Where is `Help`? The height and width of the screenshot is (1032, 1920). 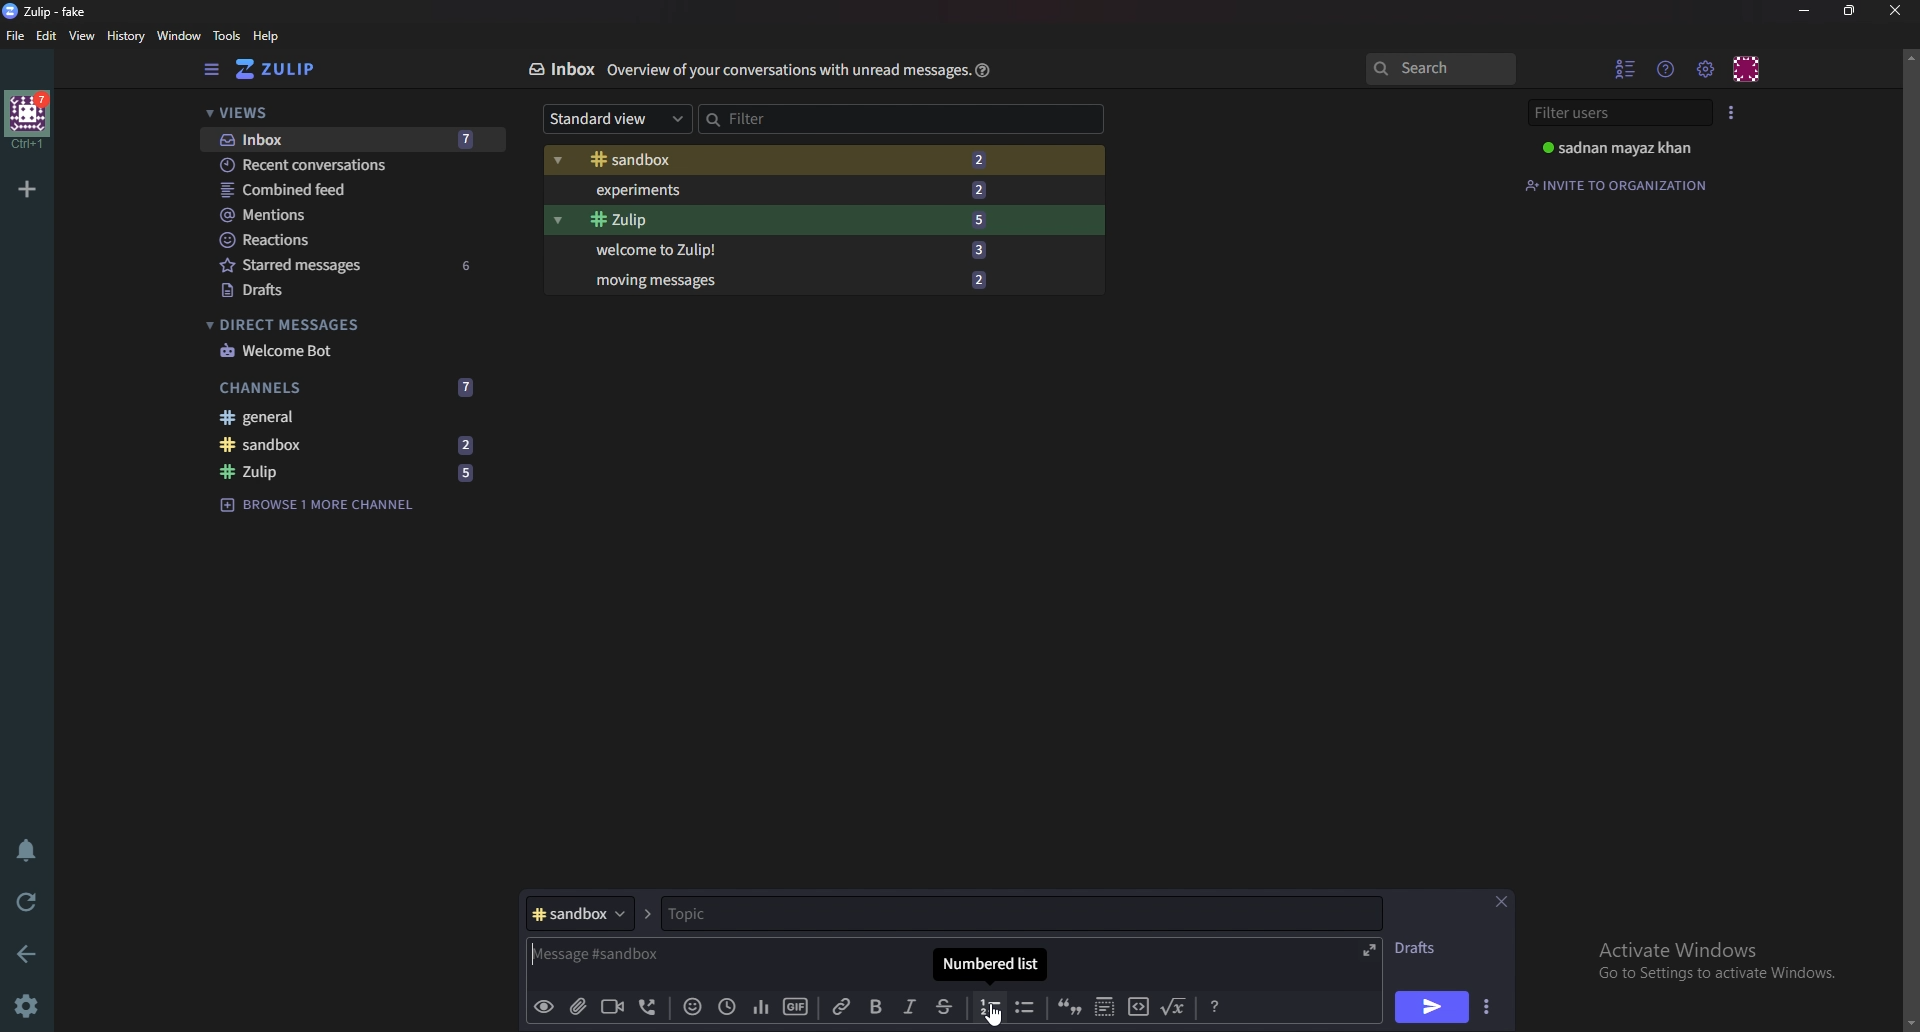 Help is located at coordinates (980, 70).